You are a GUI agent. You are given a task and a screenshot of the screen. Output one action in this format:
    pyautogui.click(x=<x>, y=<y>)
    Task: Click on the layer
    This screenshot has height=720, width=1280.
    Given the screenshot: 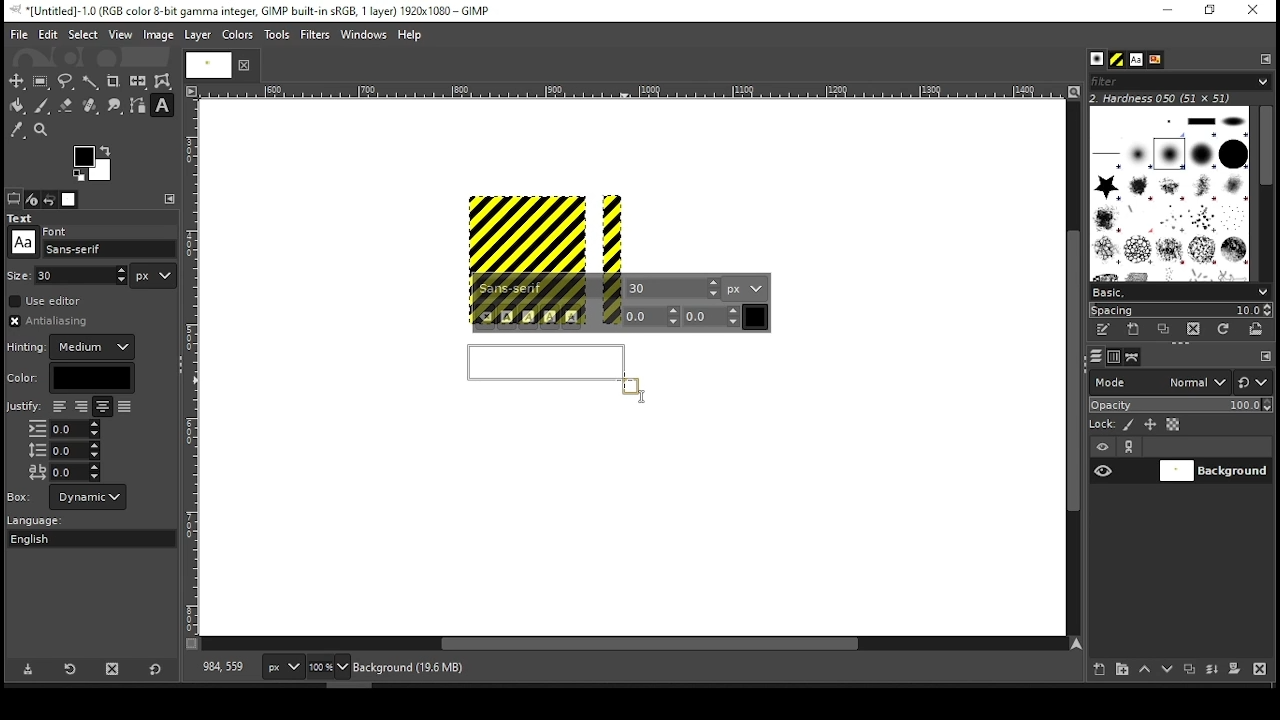 What is the action you would take?
    pyautogui.click(x=196, y=35)
    